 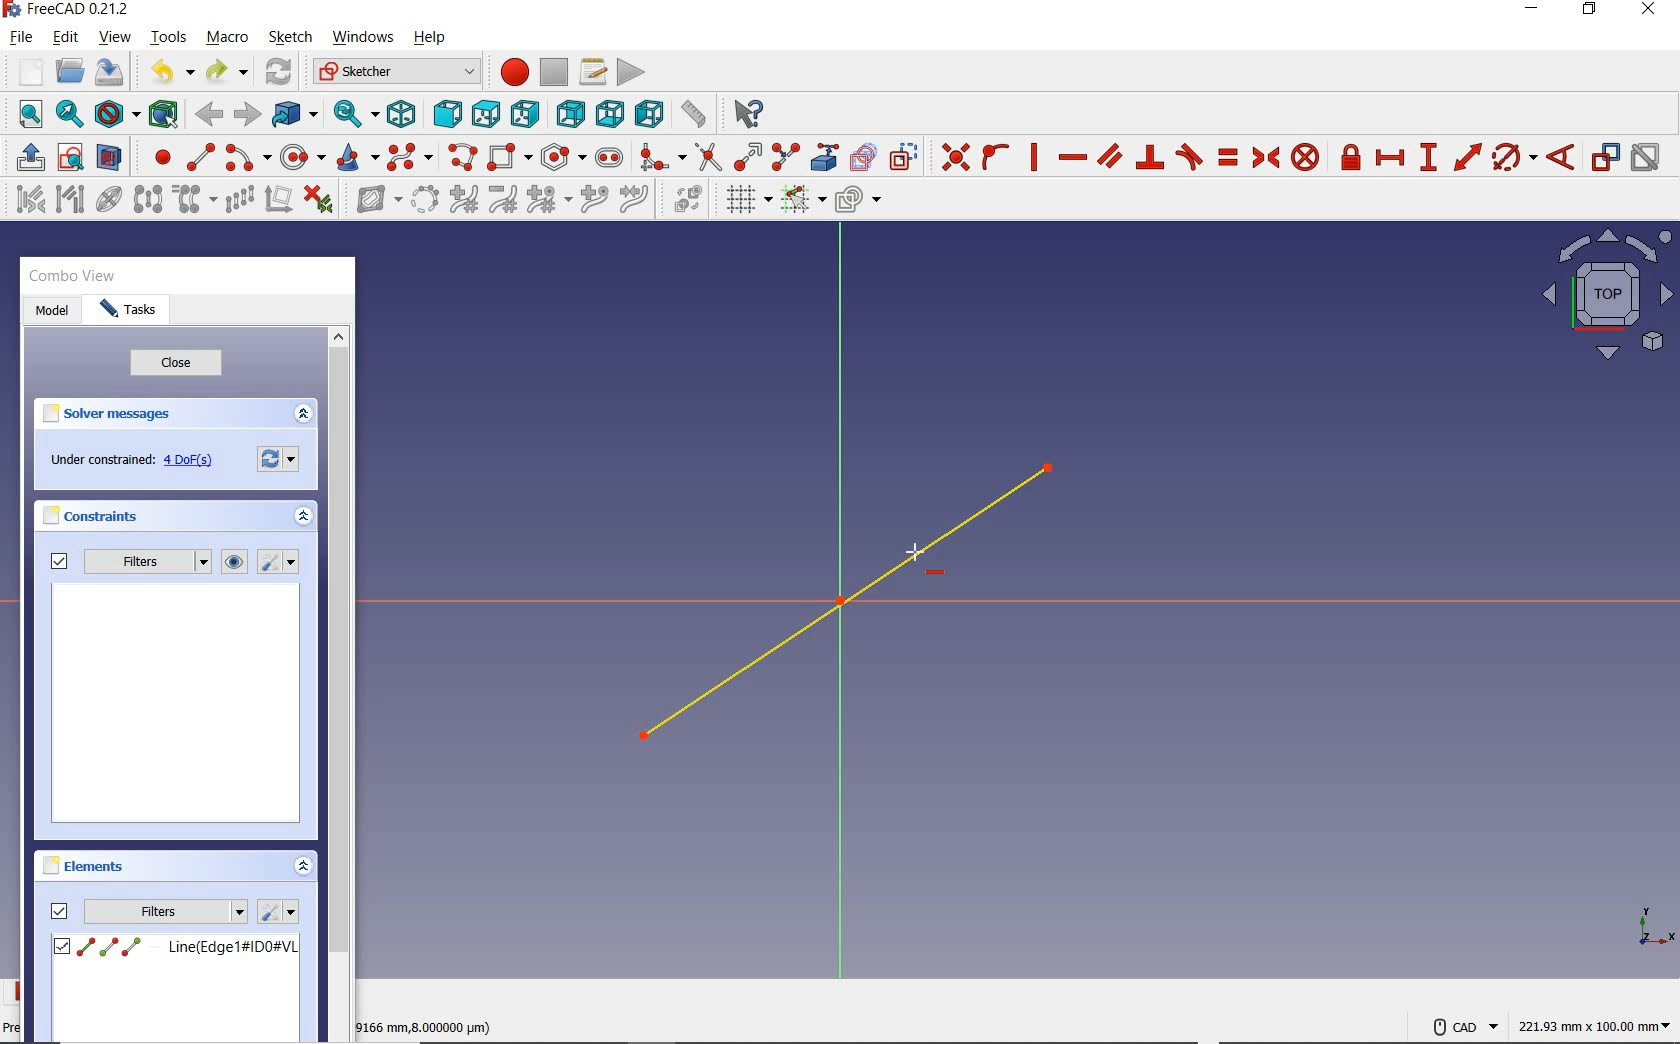 What do you see at coordinates (234, 562) in the screenshot?
I see `SHOW/HIDE LISTED CONSTRAINTS` at bounding box center [234, 562].